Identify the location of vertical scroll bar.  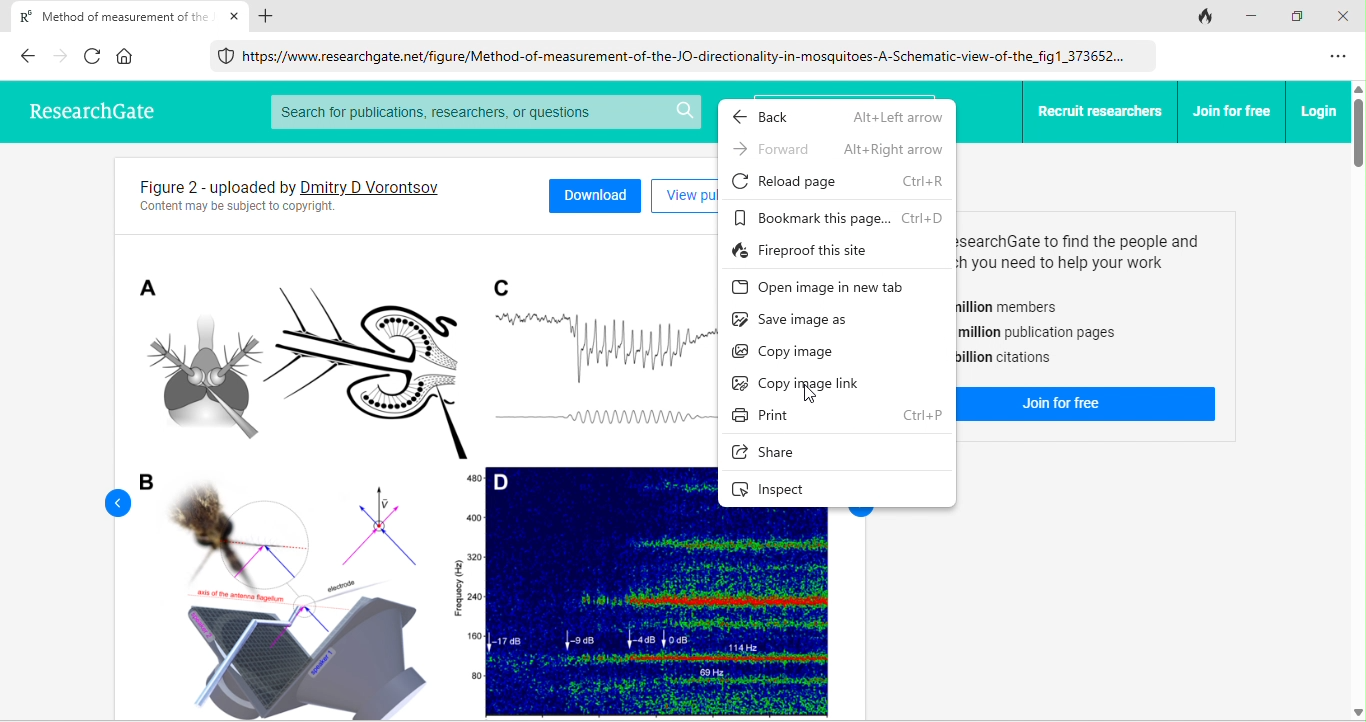
(1357, 401).